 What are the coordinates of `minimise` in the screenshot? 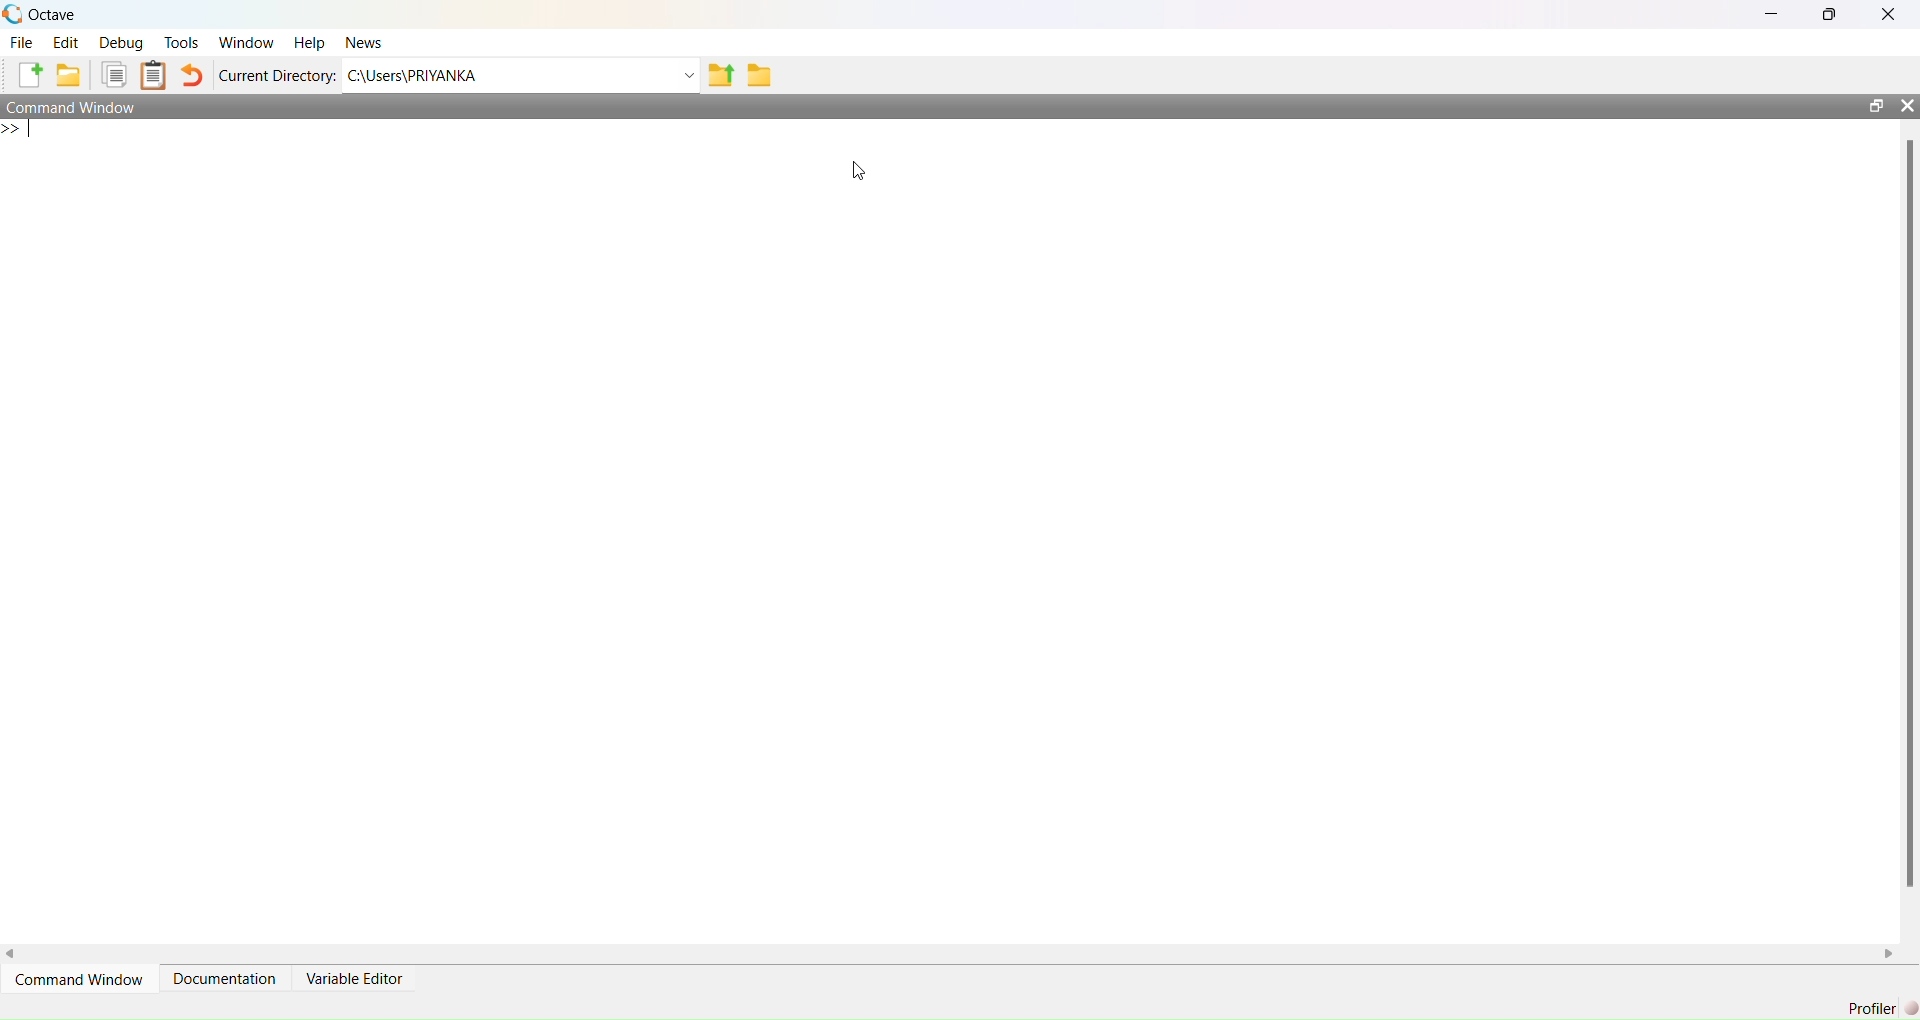 It's located at (1773, 14).